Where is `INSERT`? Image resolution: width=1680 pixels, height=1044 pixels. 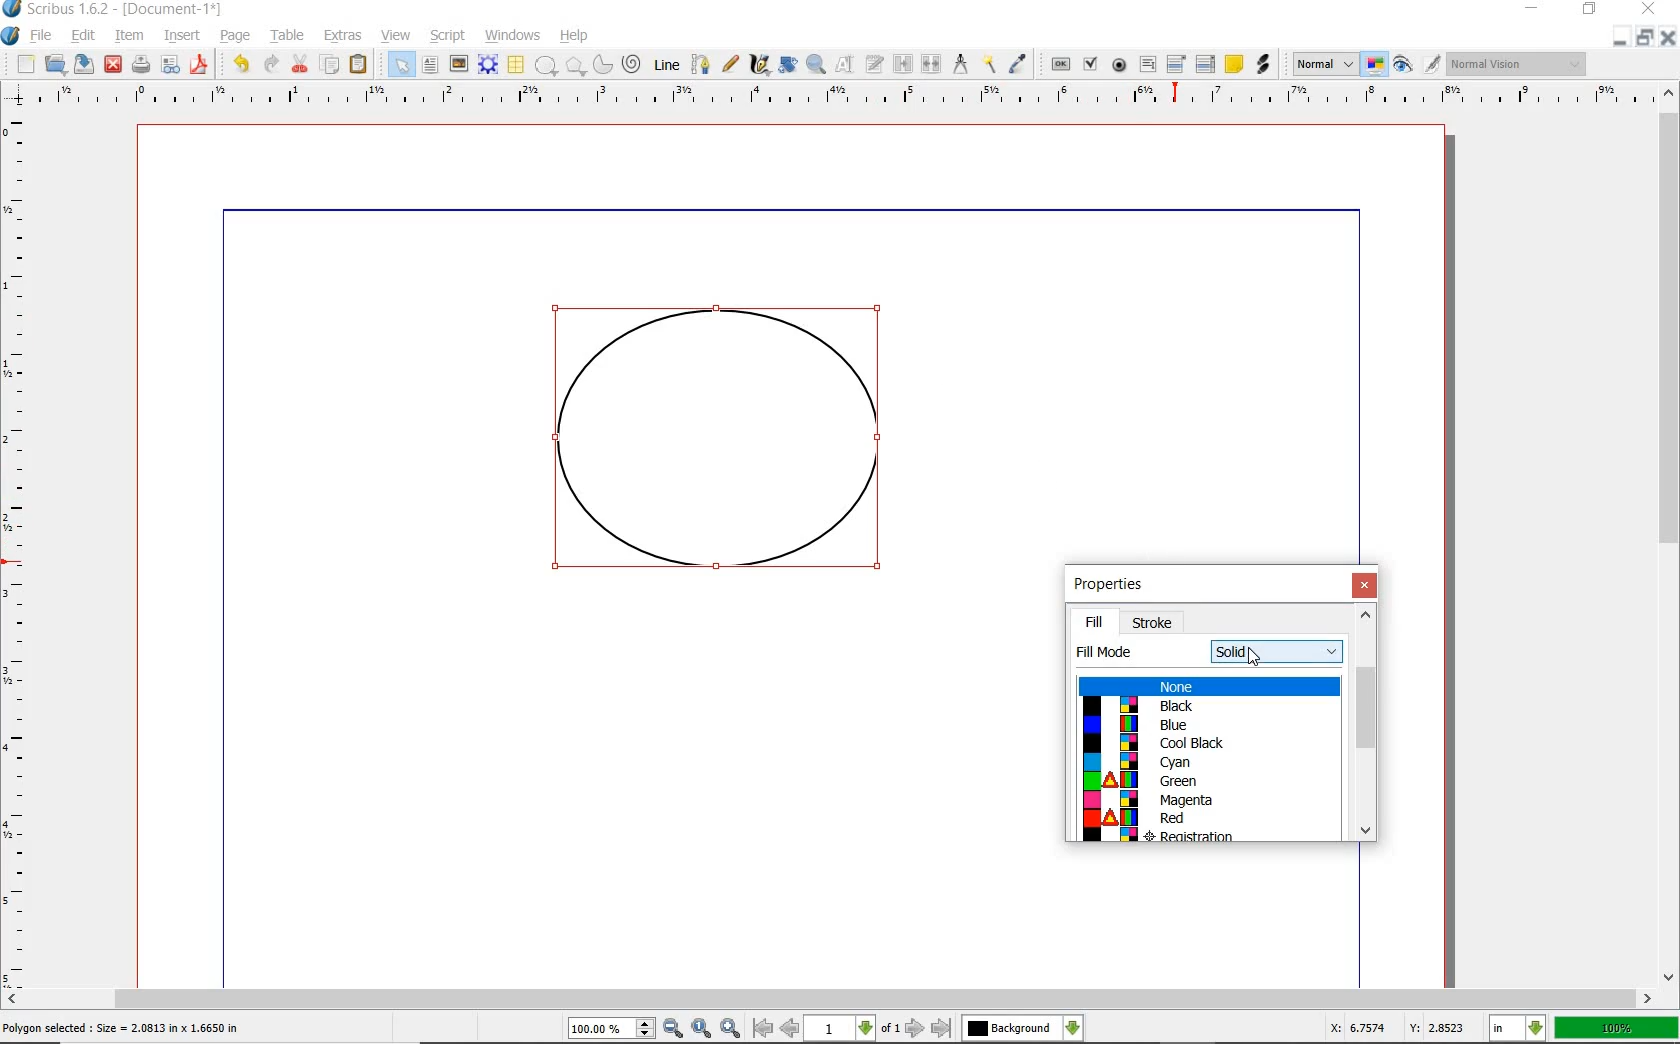
INSERT is located at coordinates (182, 36).